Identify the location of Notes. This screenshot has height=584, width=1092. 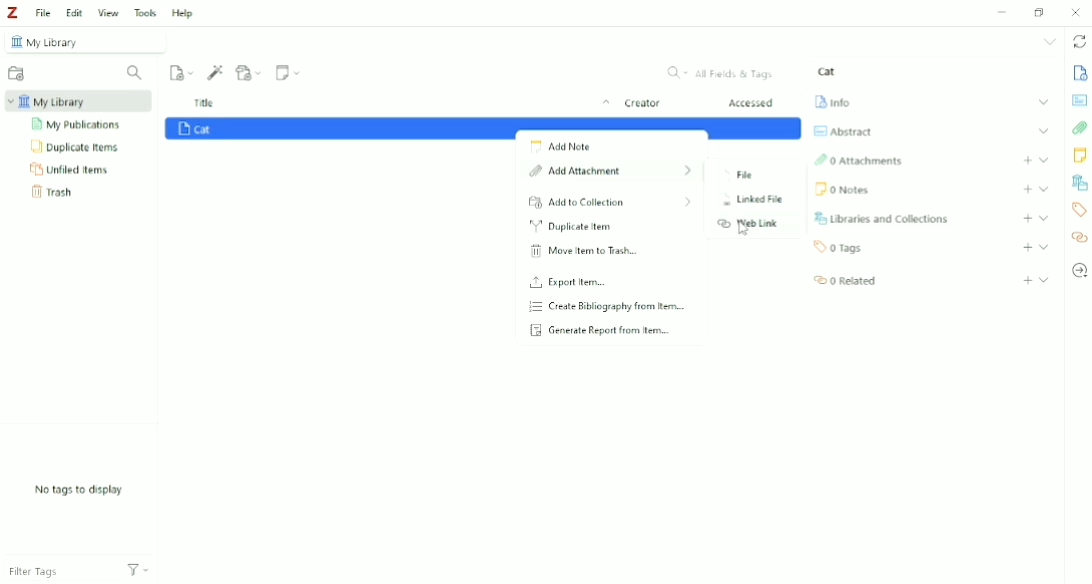
(841, 189).